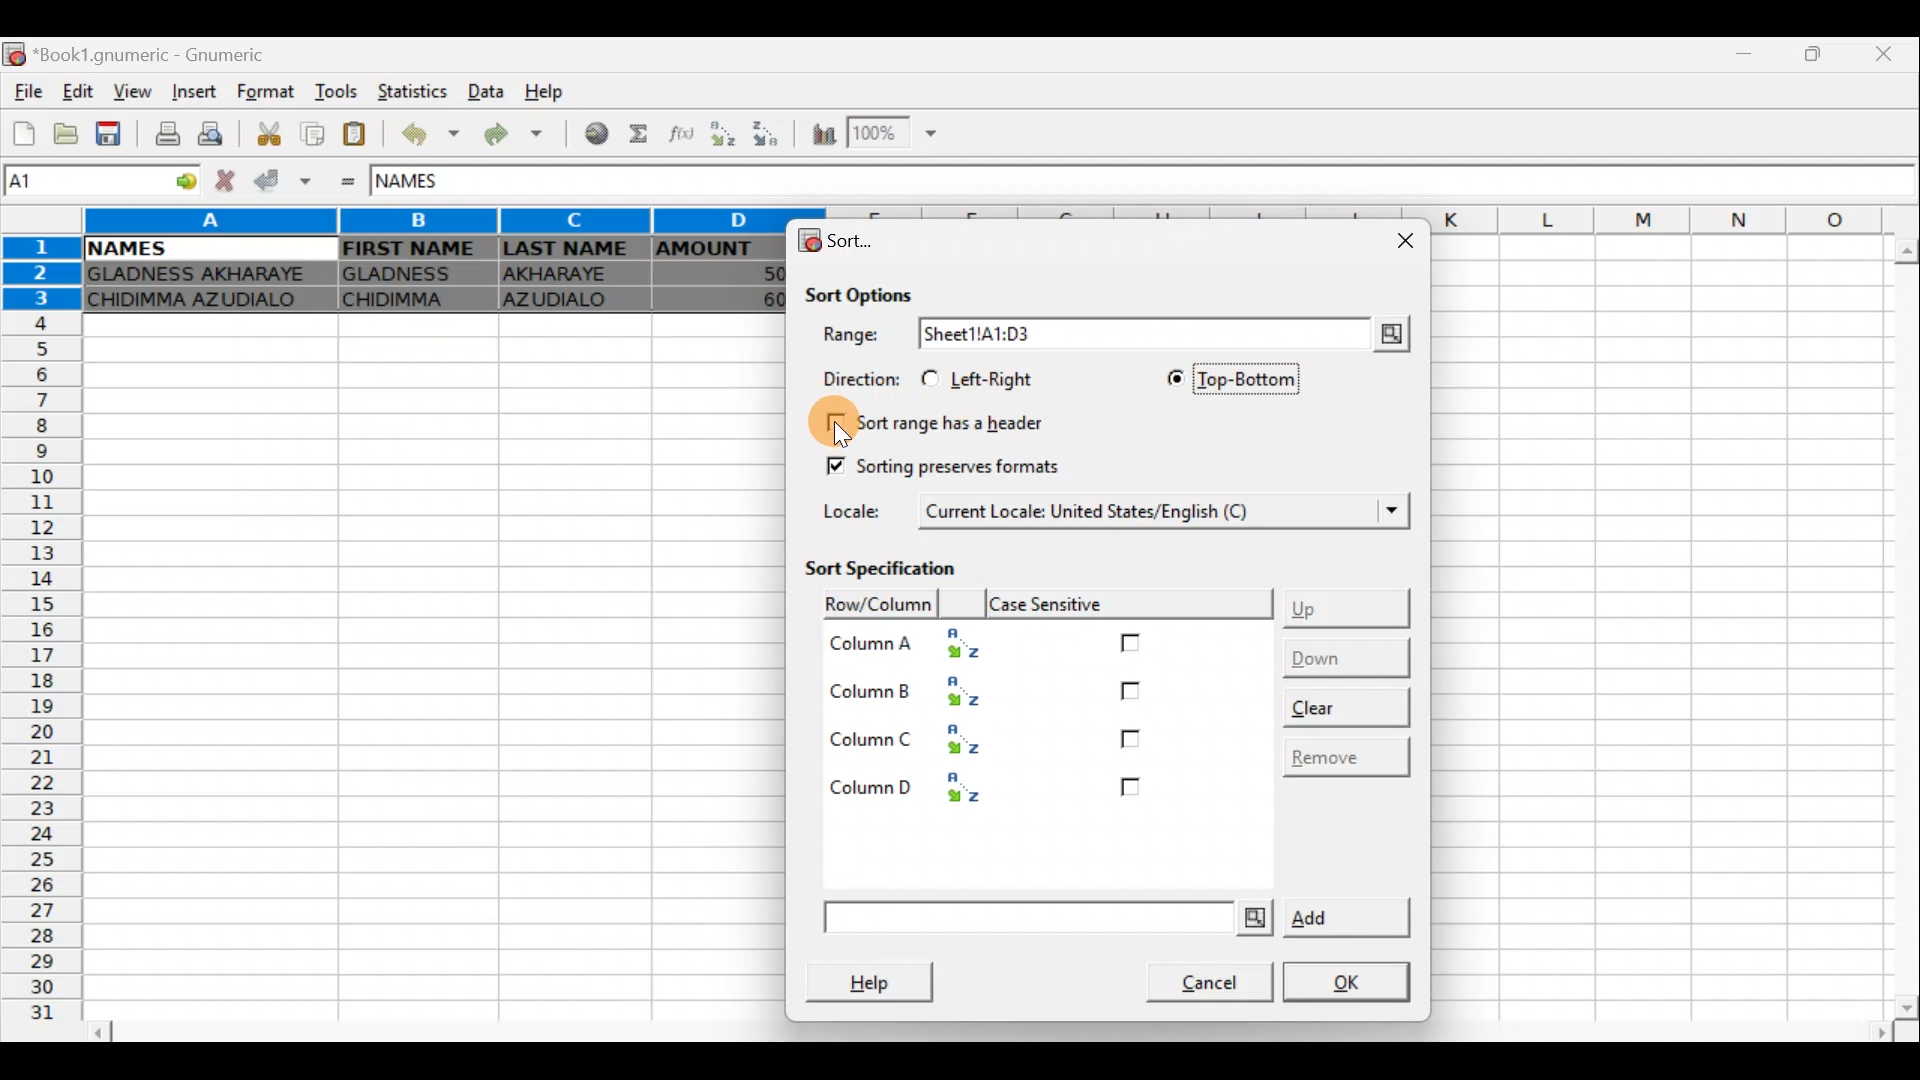 Image resolution: width=1920 pixels, height=1080 pixels. I want to click on Scroll bar, so click(1895, 627).